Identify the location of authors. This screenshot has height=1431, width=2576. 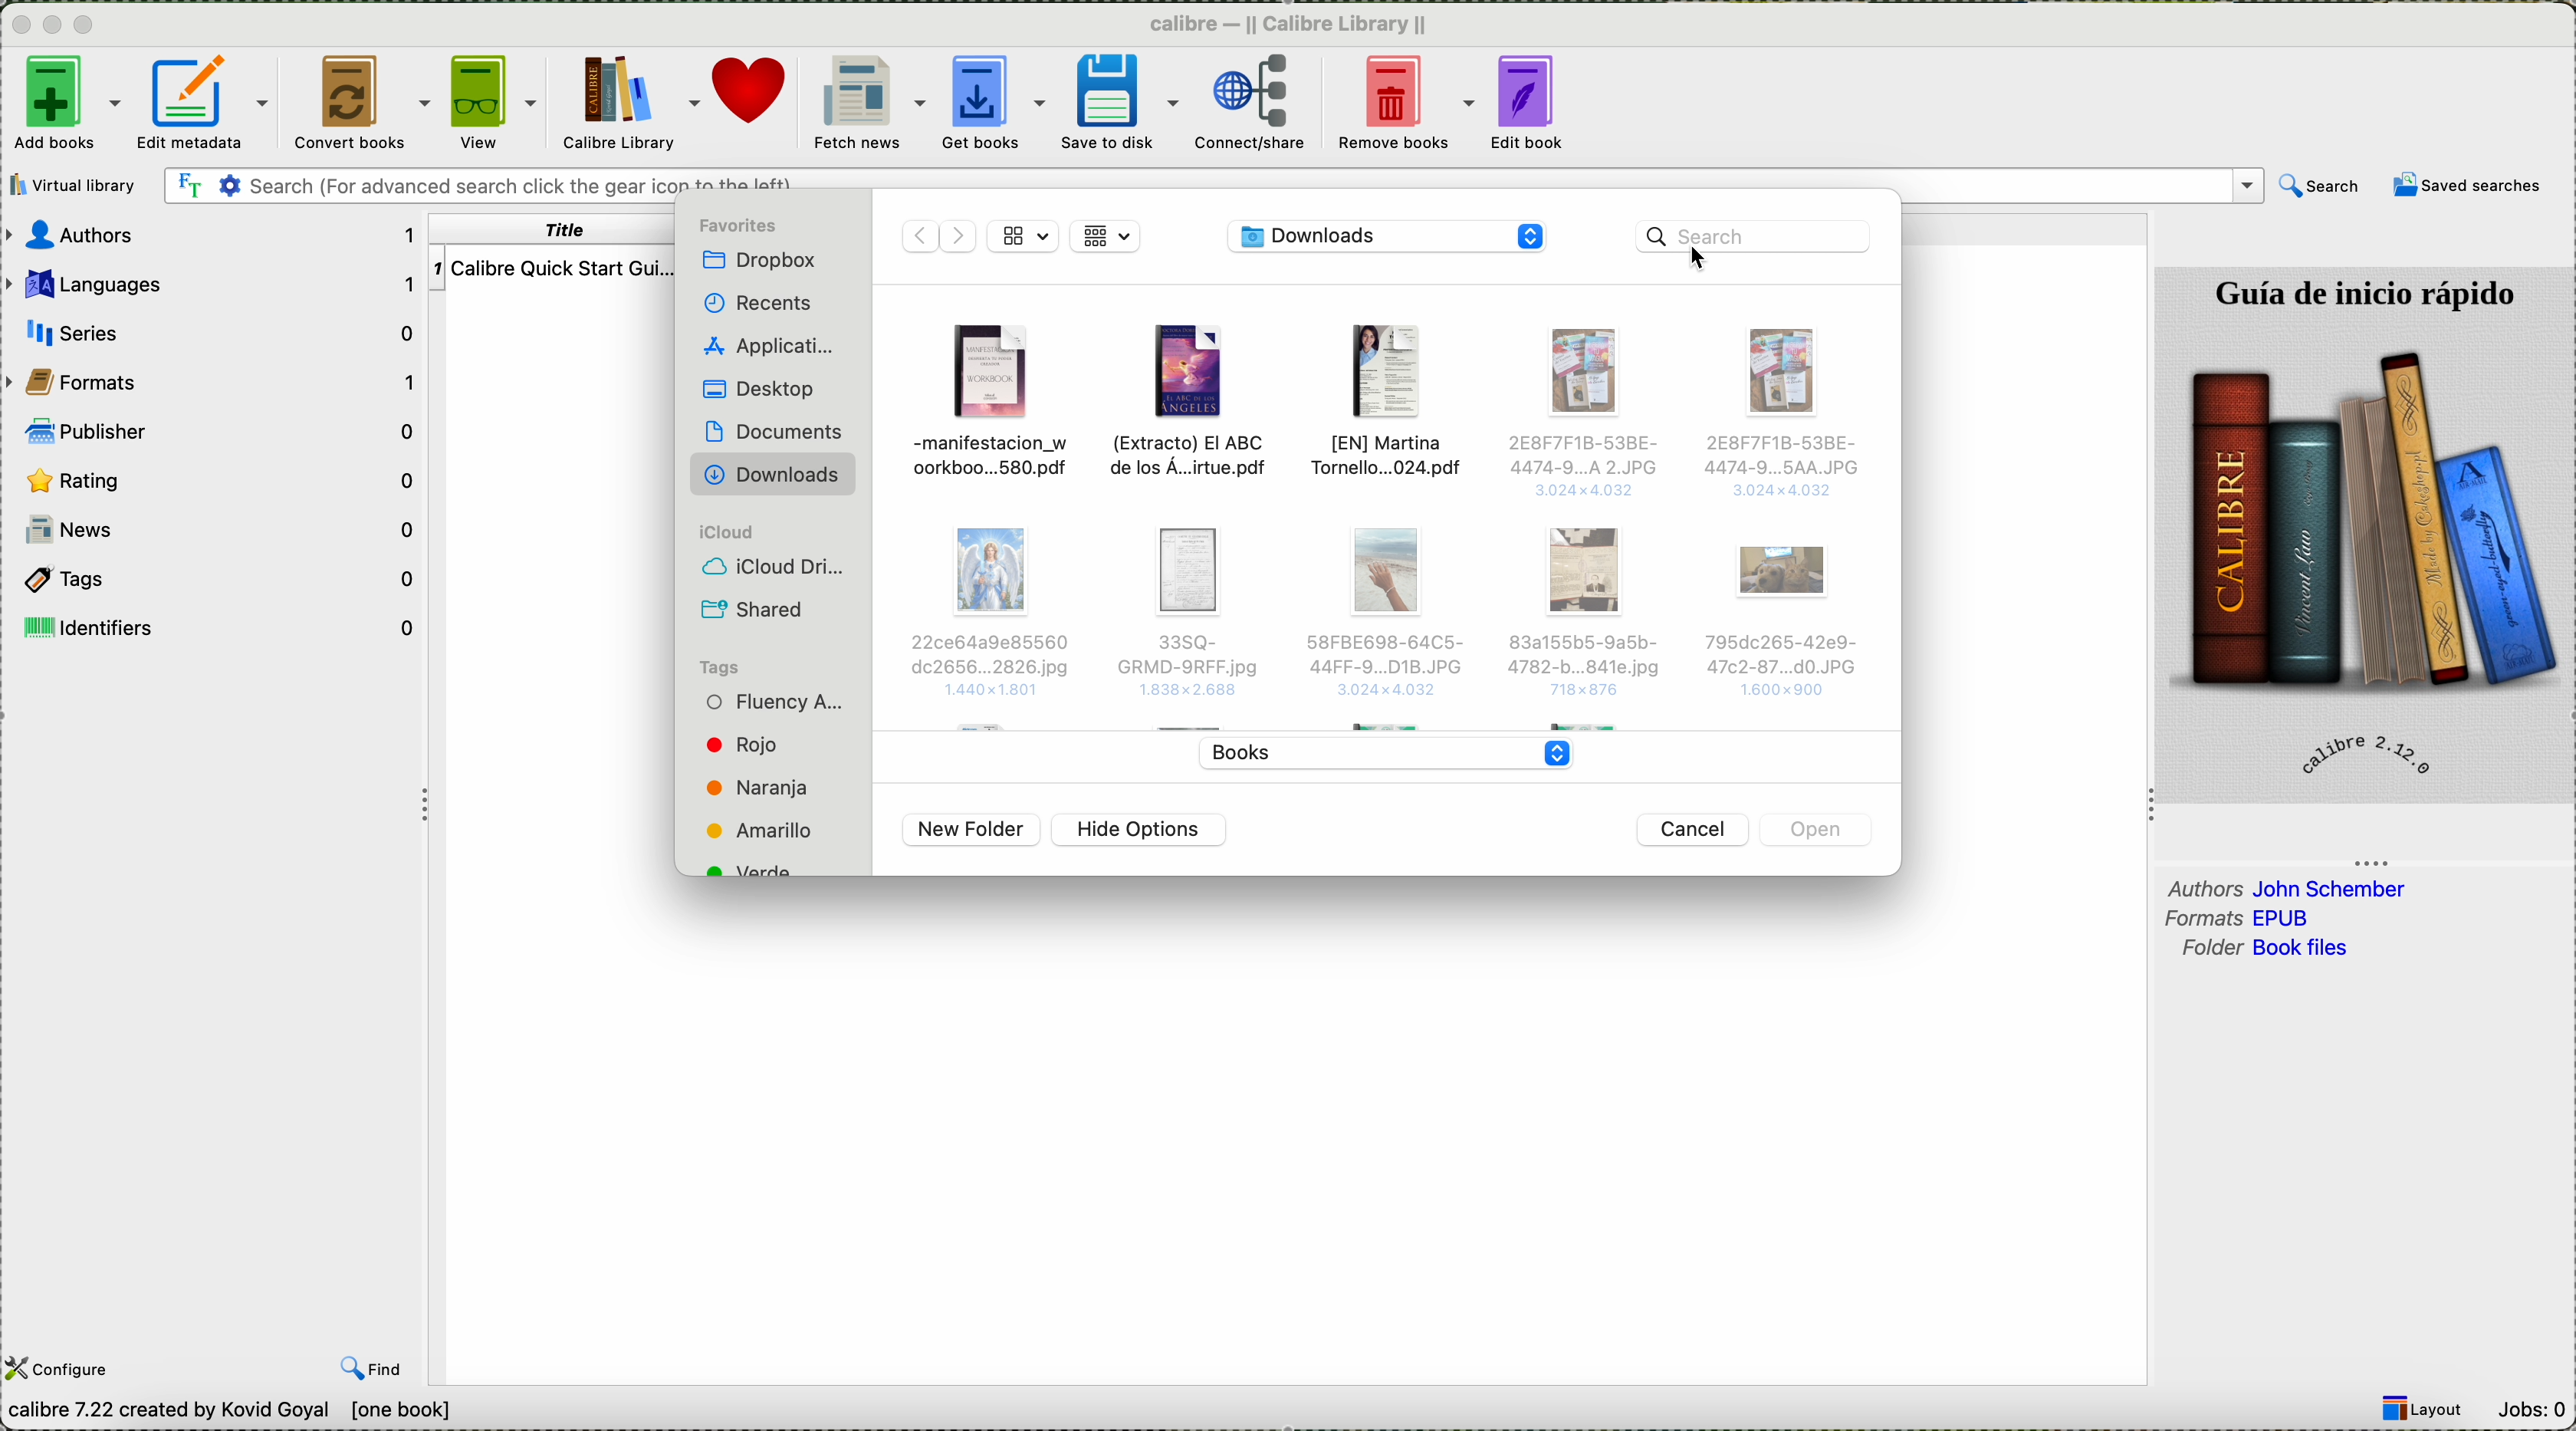
(216, 236).